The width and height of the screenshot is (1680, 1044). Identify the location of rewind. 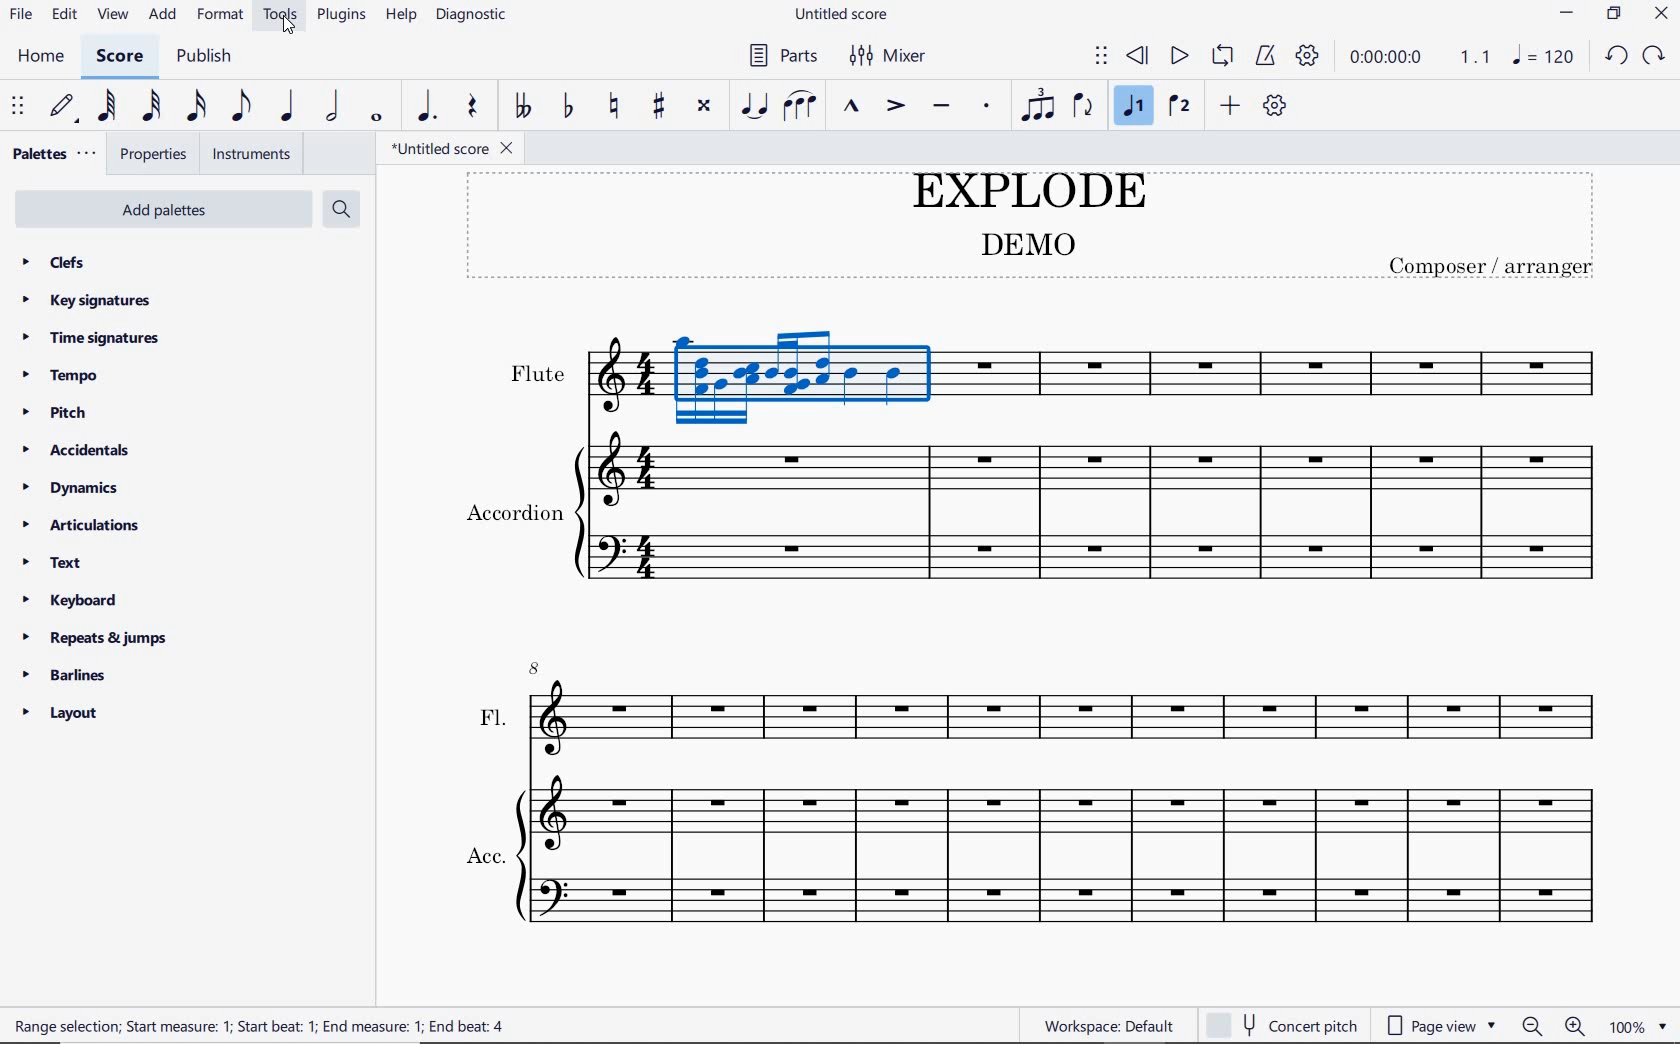
(1141, 56).